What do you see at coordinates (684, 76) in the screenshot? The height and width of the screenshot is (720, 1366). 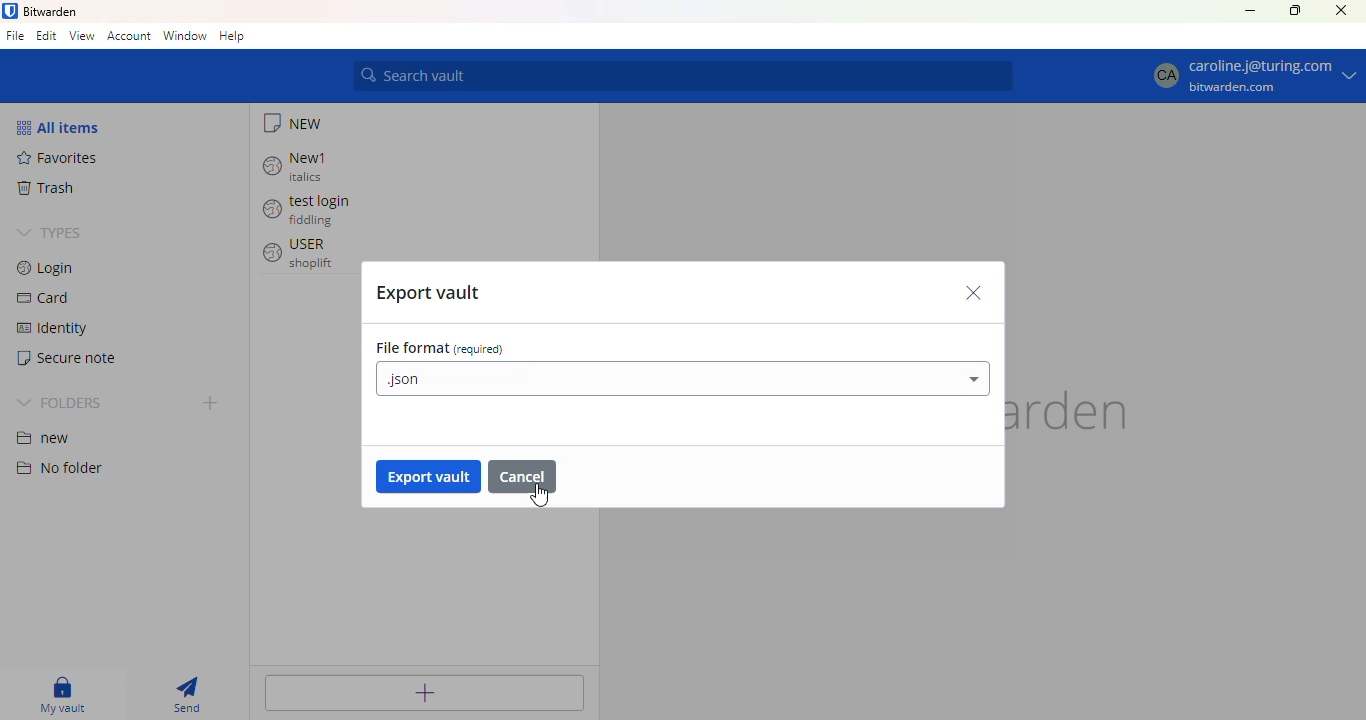 I see `search vault` at bounding box center [684, 76].